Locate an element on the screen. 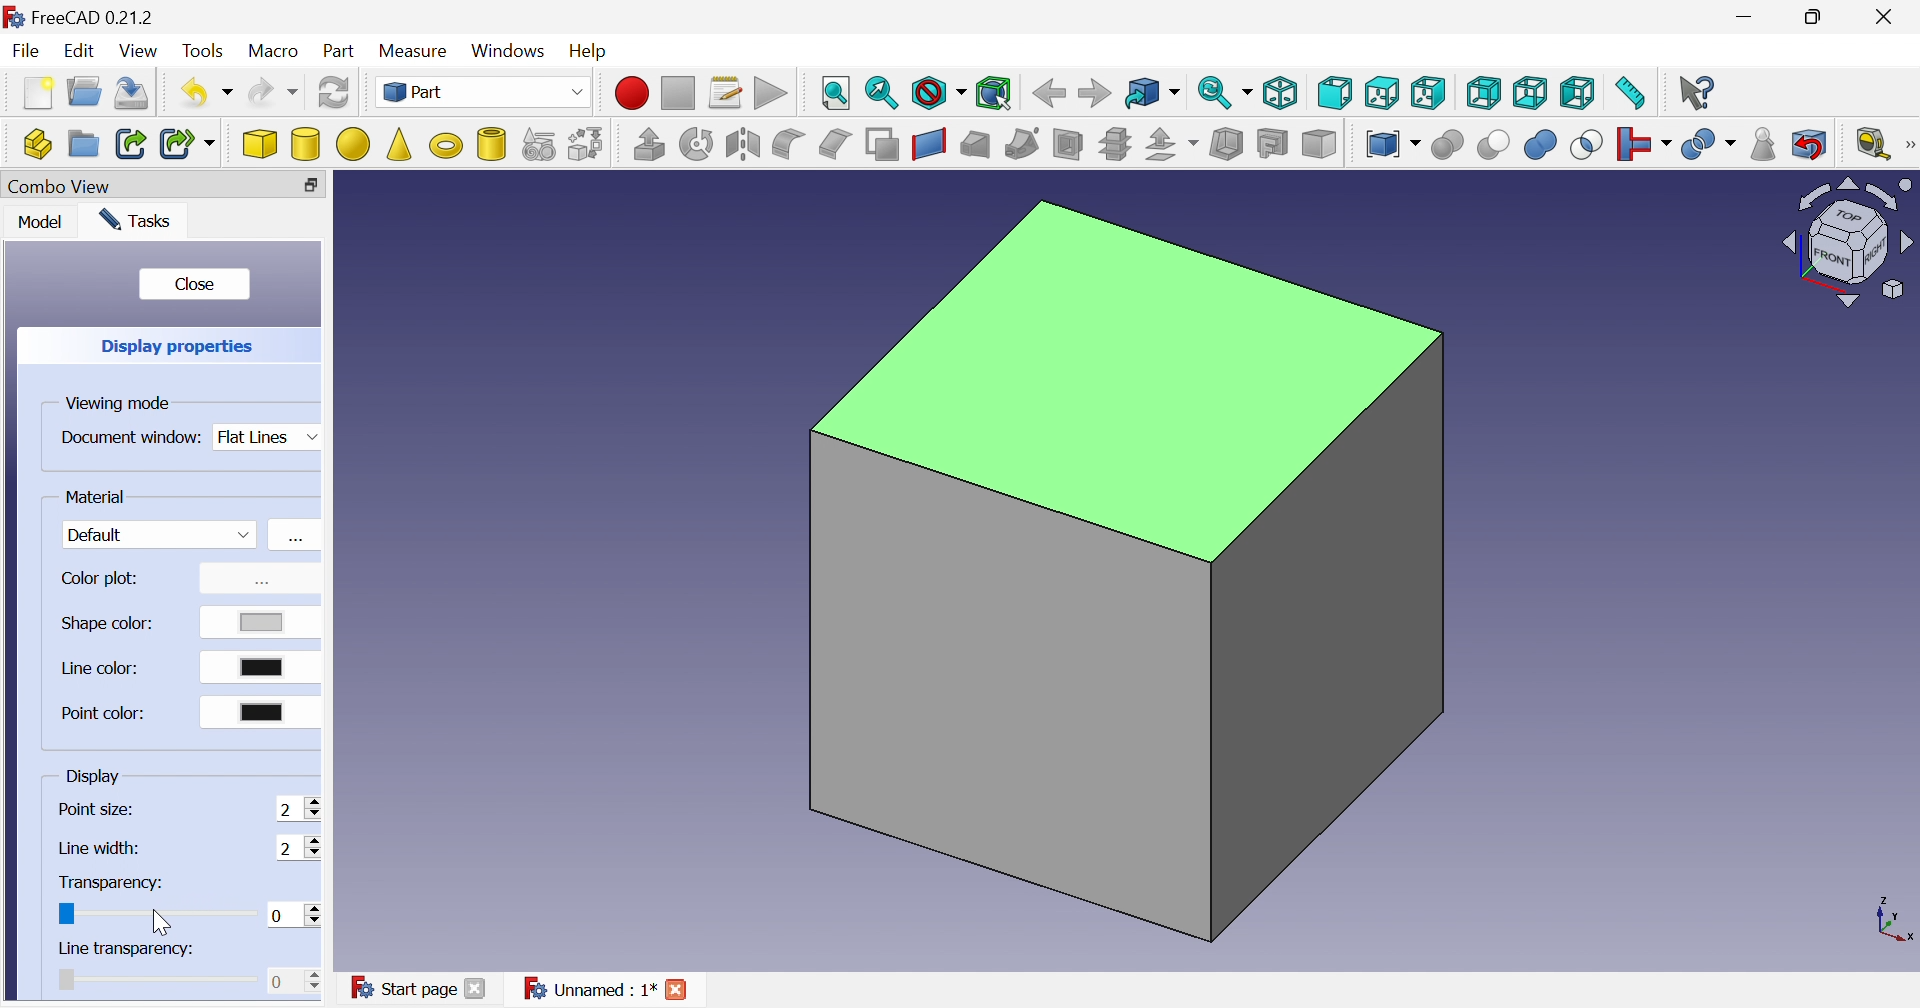 This screenshot has height=1008, width=1920. Save is located at coordinates (137, 93).